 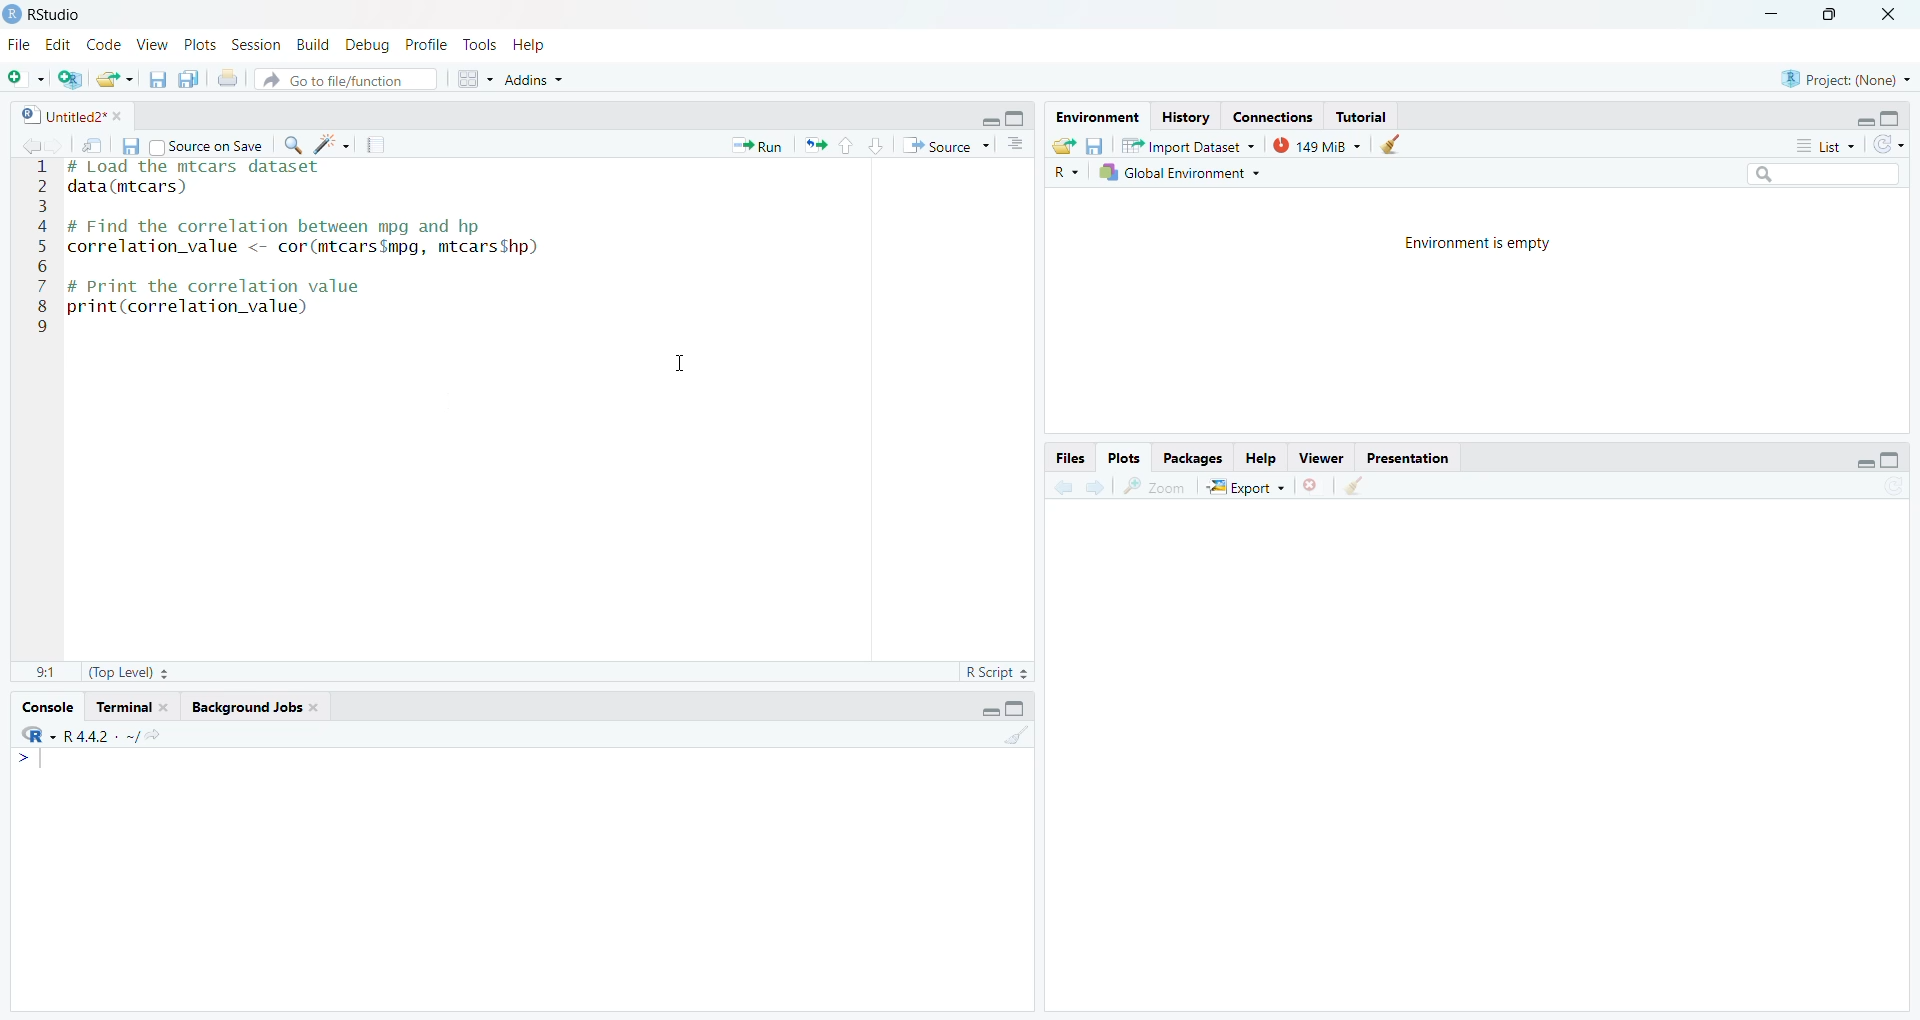 What do you see at coordinates (72, 114) in the screenshot?
I see `Untitled2*` at bounding box center [72, 114].